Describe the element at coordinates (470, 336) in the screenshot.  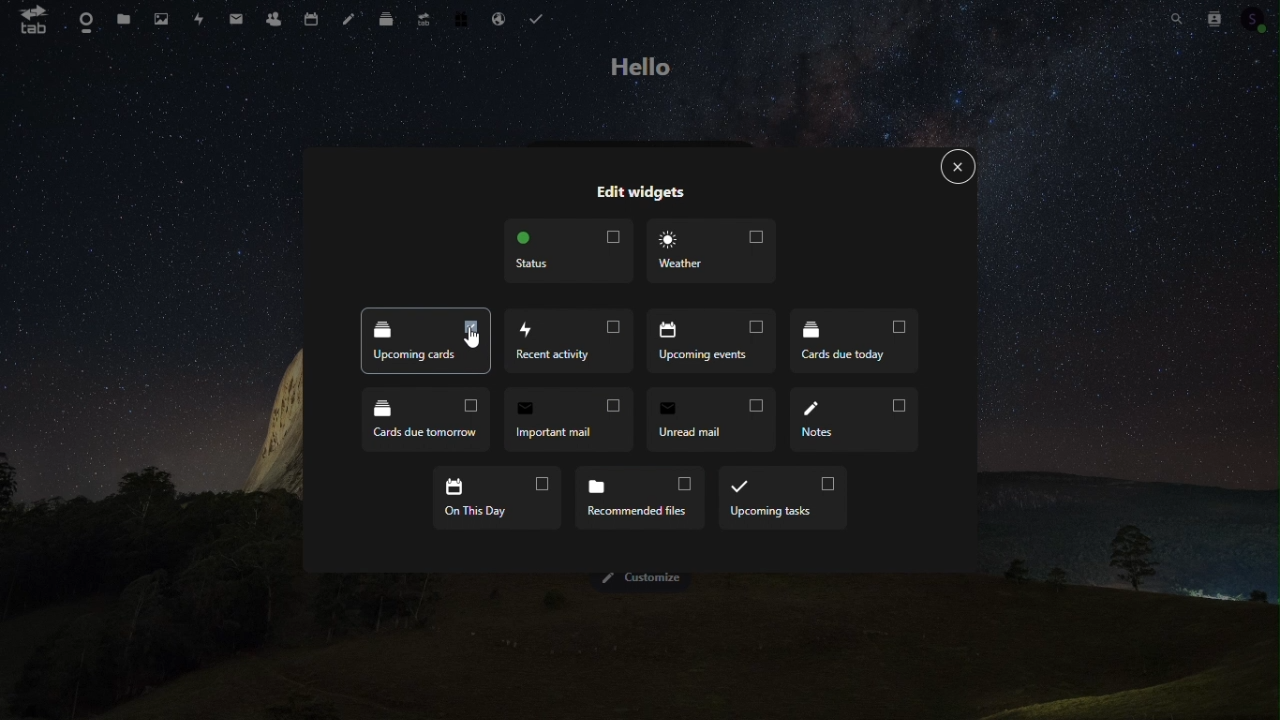
I see `cursor` at that location.